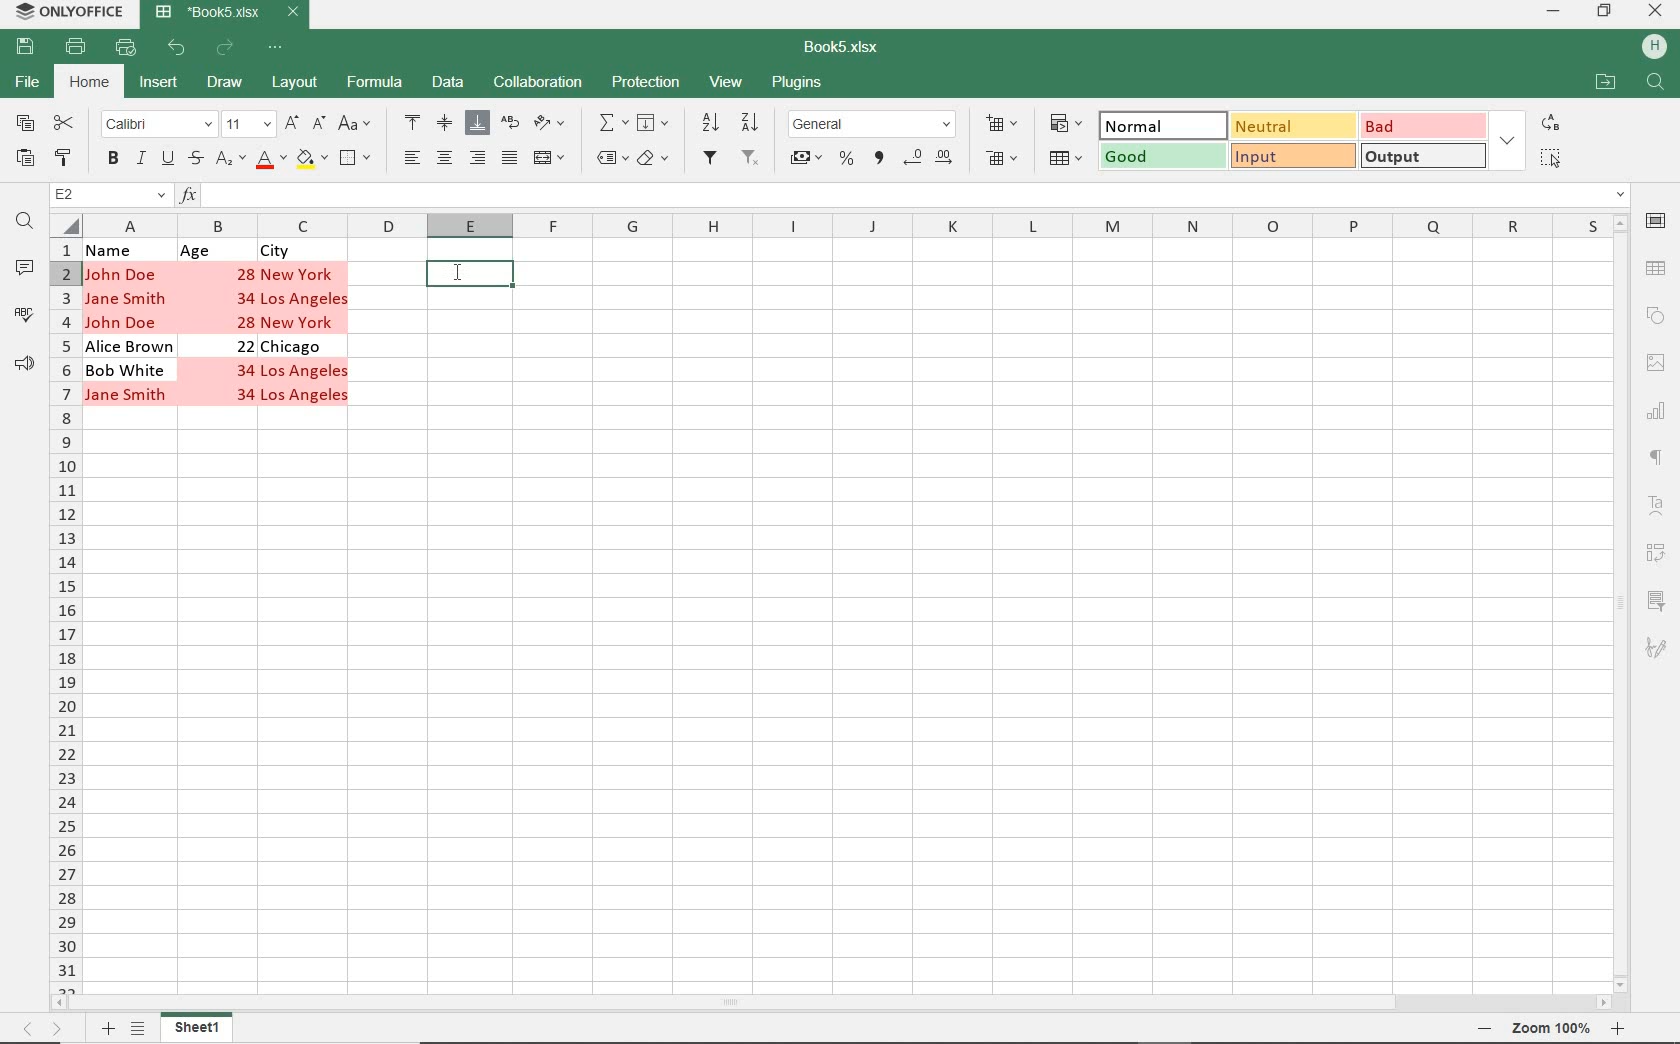 This screenshot has width=1680, height=1044. Describe the element at coordinates (1607, 12) in the screenshot. I see `RESTORE DOWN` at that location.